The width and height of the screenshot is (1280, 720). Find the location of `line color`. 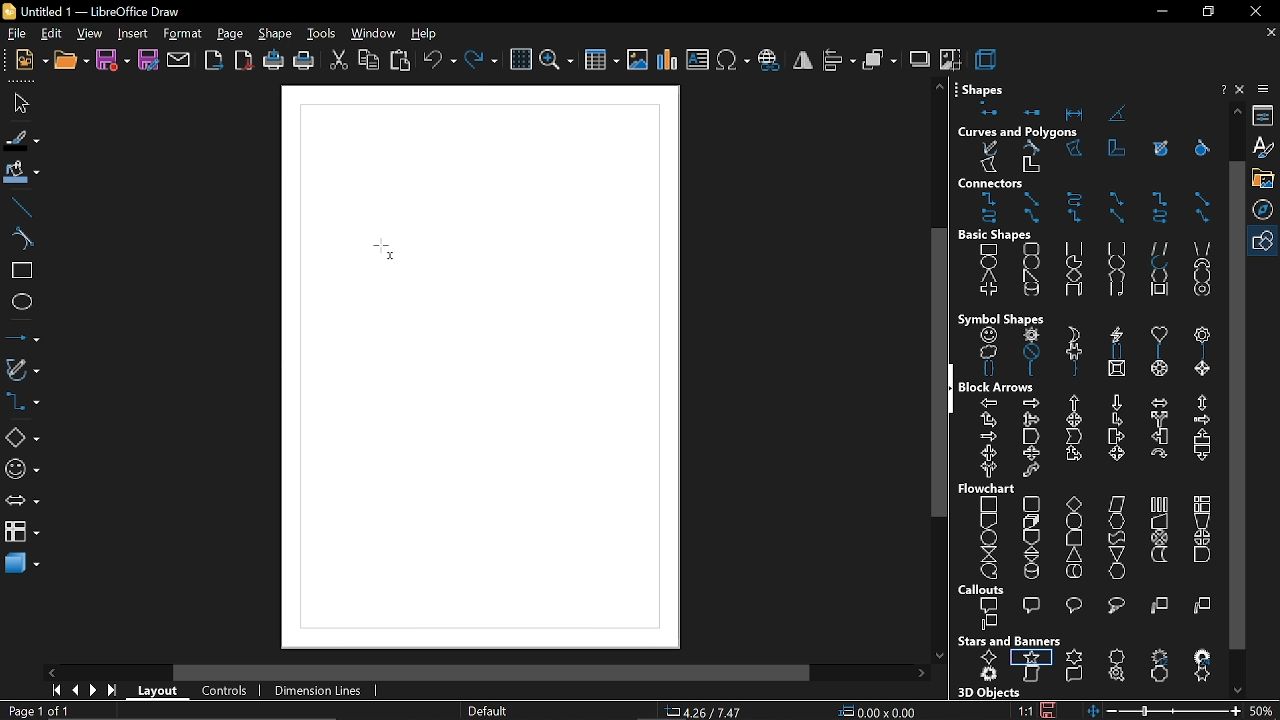

line color is located at coordinates (20, 138).